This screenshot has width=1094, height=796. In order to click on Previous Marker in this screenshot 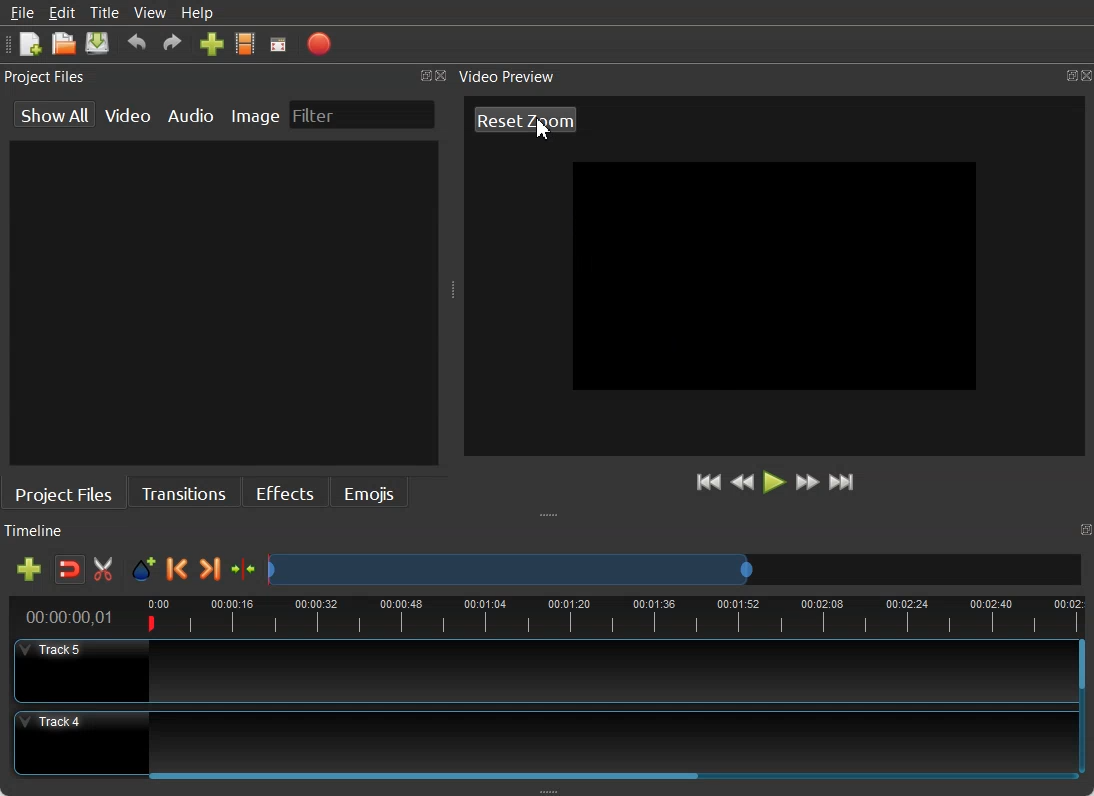, I will do `click(177, 569)`.